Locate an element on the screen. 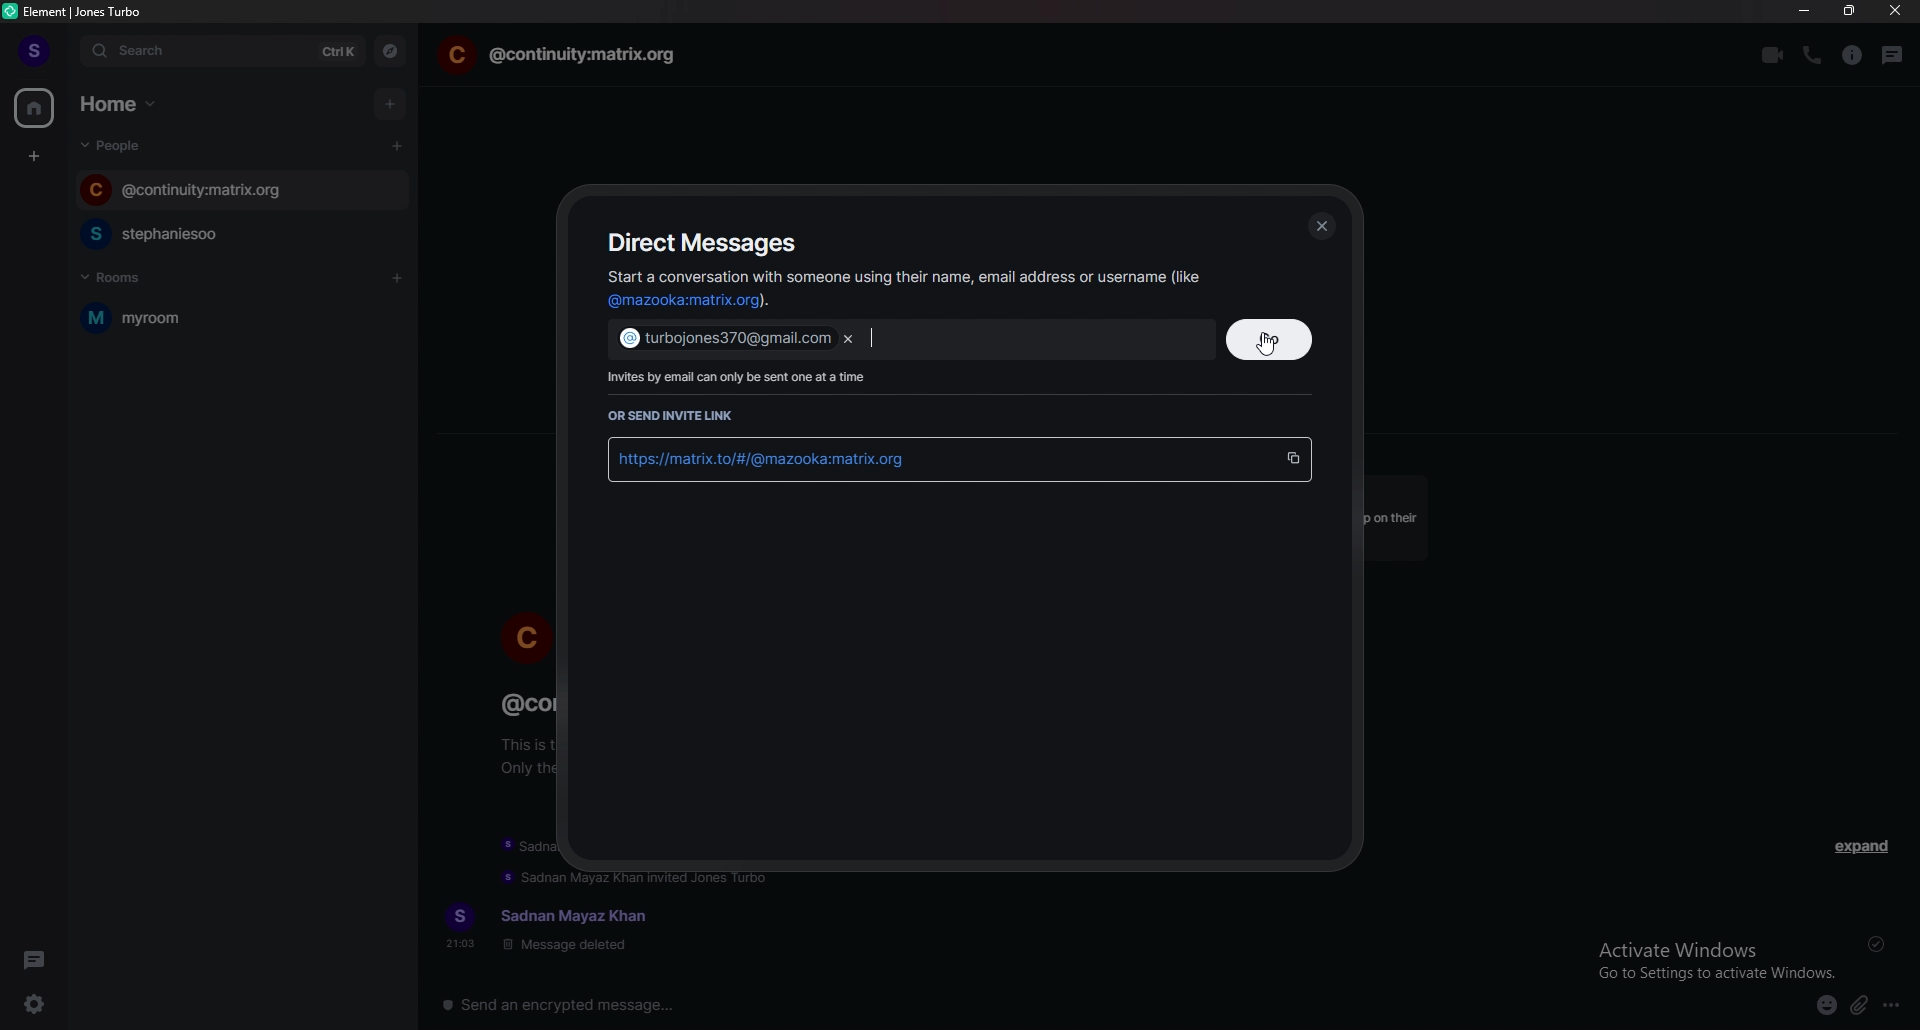 This screenshot has height=1030, width=1920. cursor is located at coordinates (1265, 342).